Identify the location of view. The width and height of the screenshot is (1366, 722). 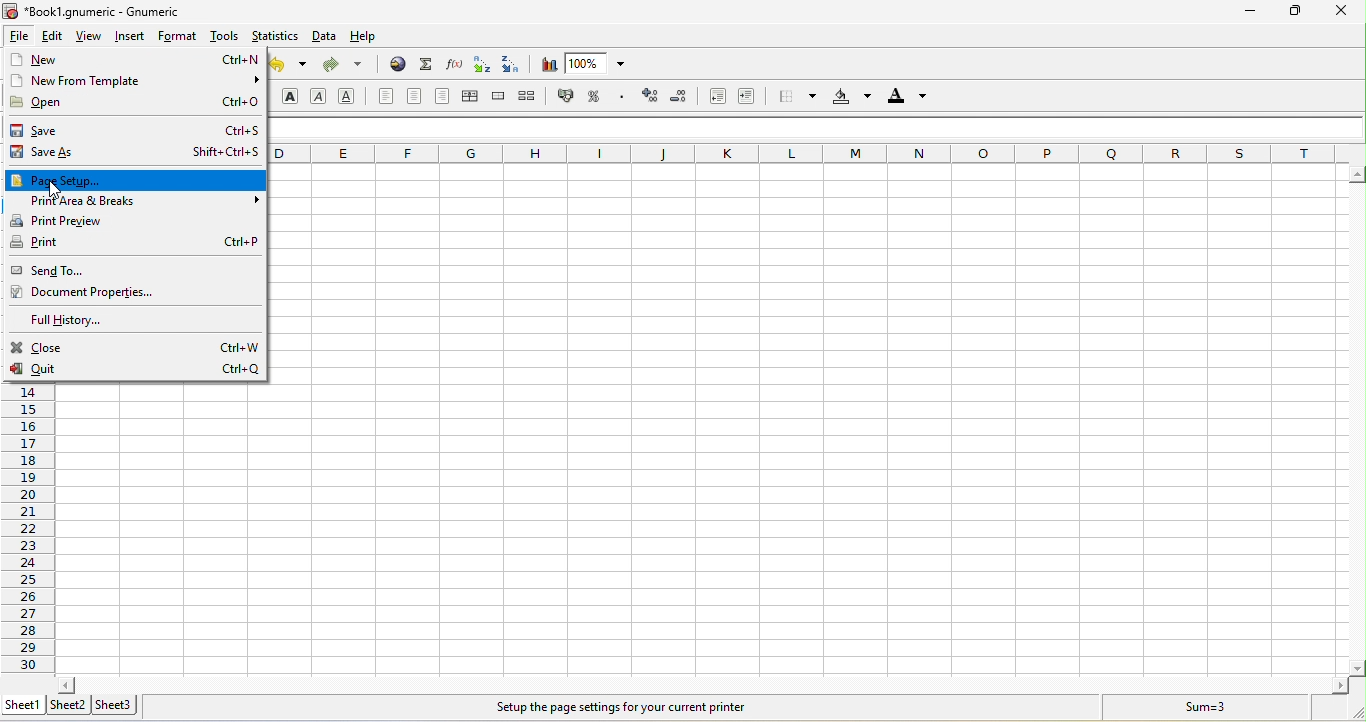
(91, 37).